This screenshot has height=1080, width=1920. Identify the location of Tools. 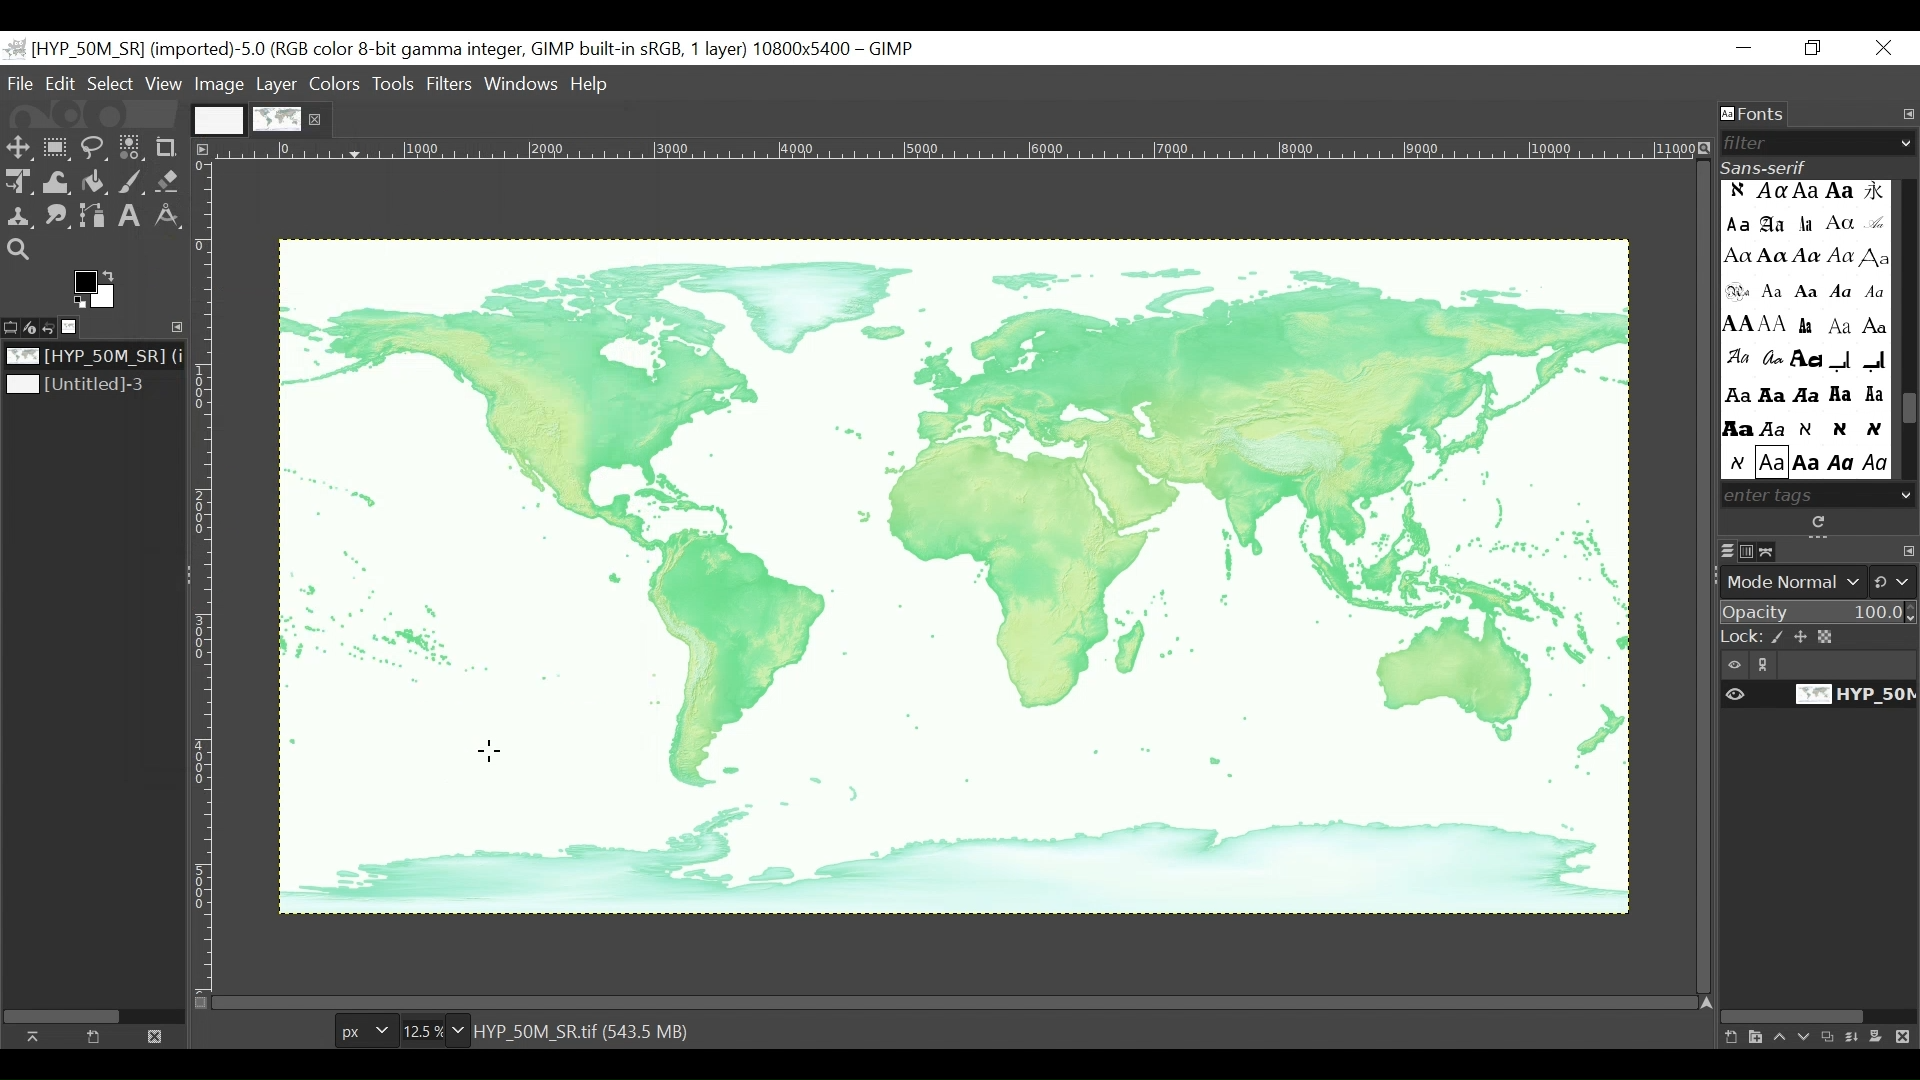
(398, 83).